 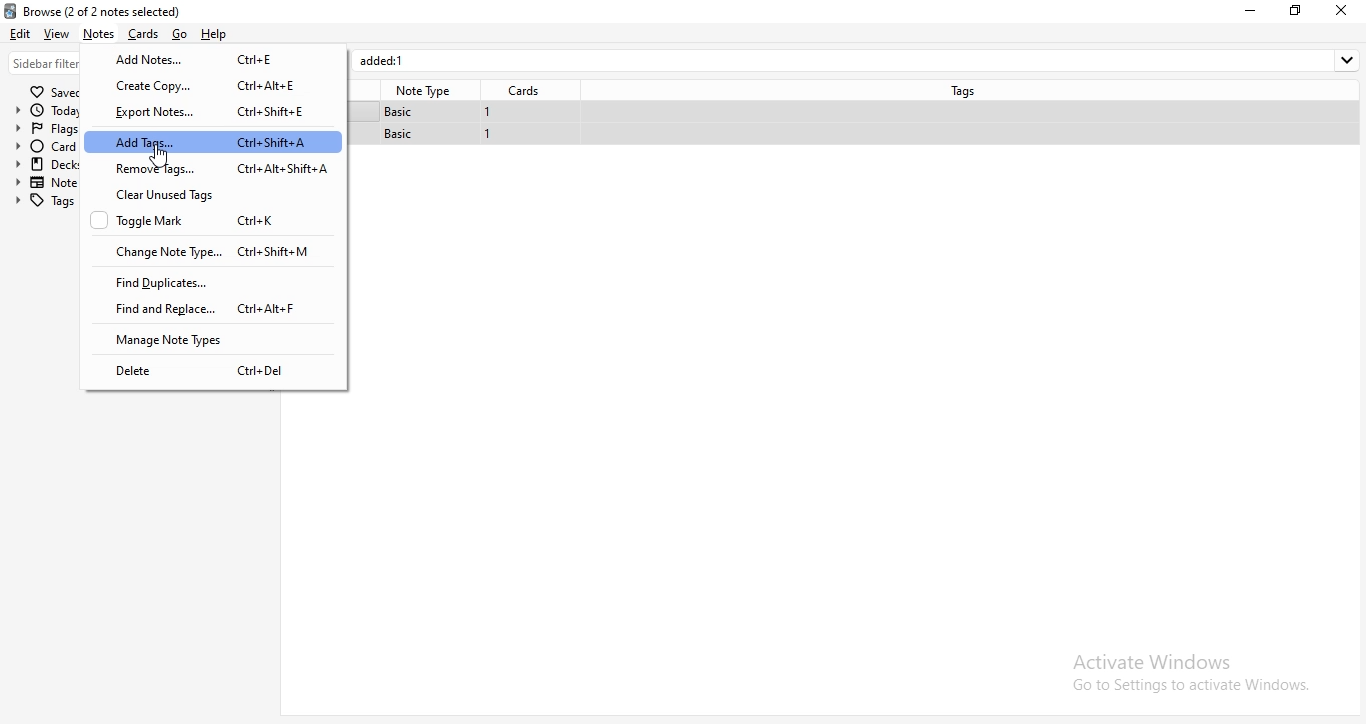 What do you see at coordinates (490, 136) in the screenshot?
I see `1` at bounding box center [490, 136].